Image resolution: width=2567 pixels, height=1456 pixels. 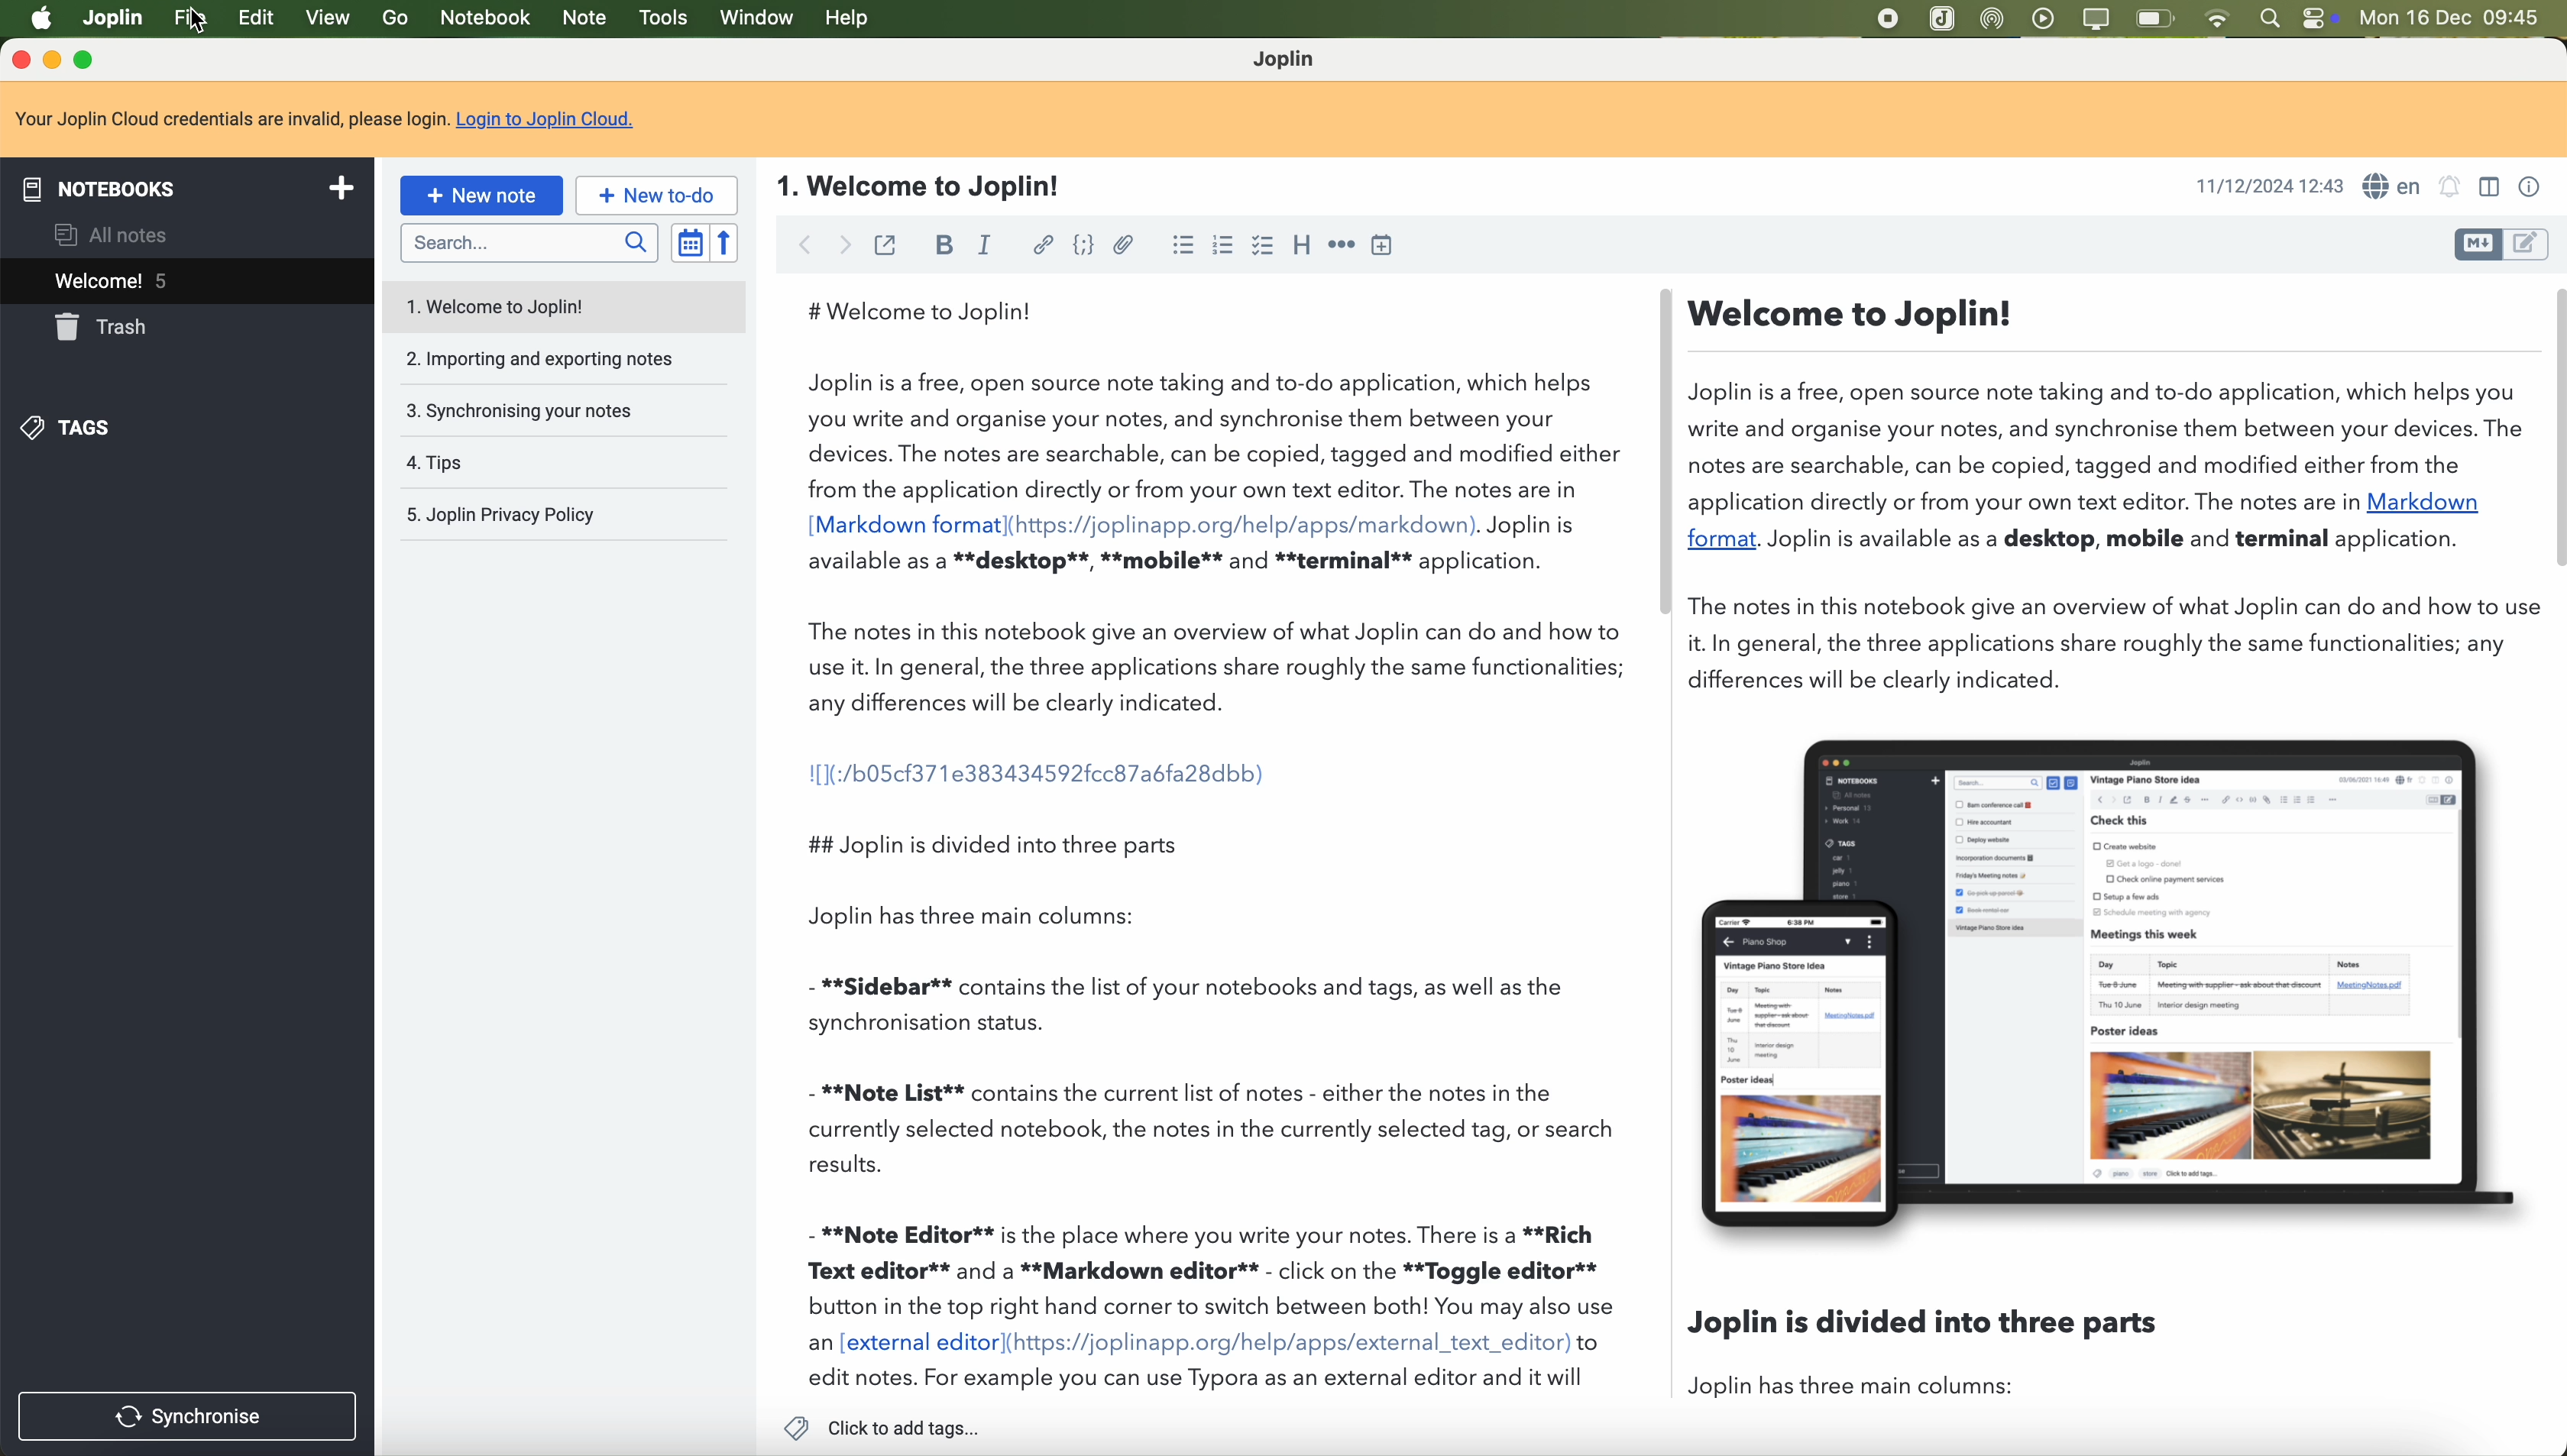 What do you see at coordinates (1341, 244) in the screenshot?
I see `horizontal rule` at bounding box center [1341, 244].